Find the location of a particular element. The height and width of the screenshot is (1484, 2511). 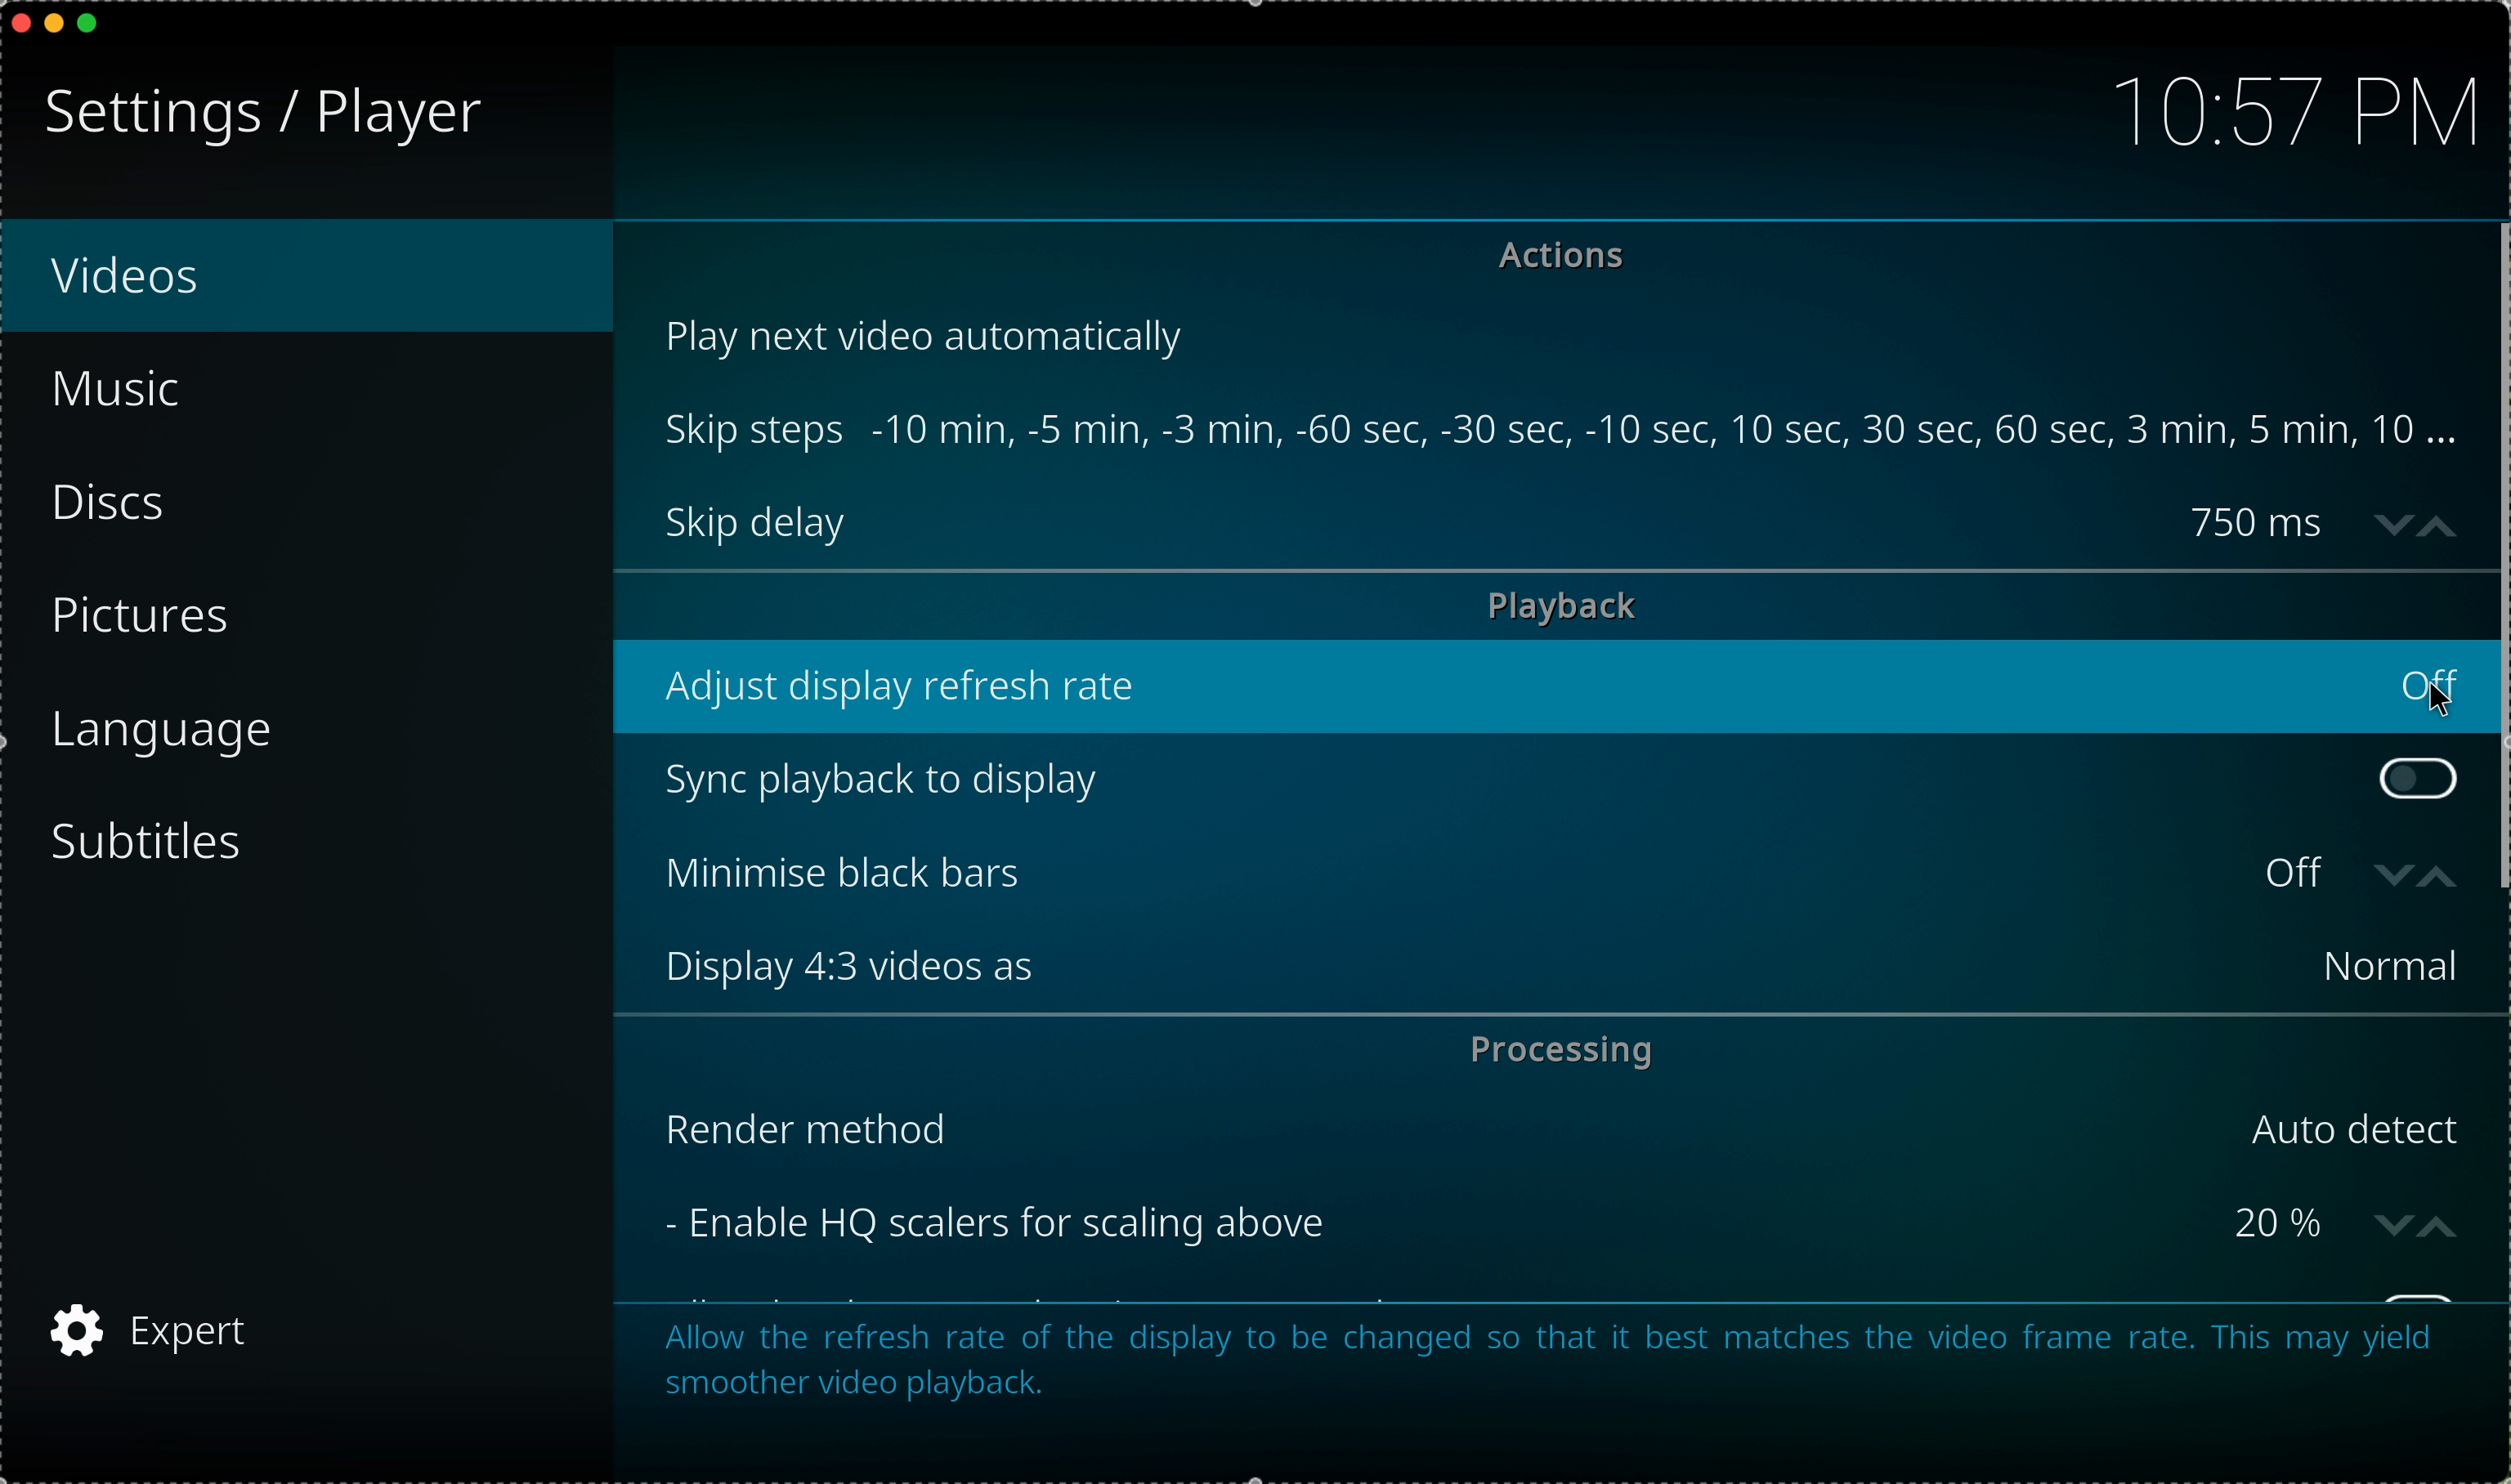

skip delay   750 ms is located at coordinates (1497, 523).